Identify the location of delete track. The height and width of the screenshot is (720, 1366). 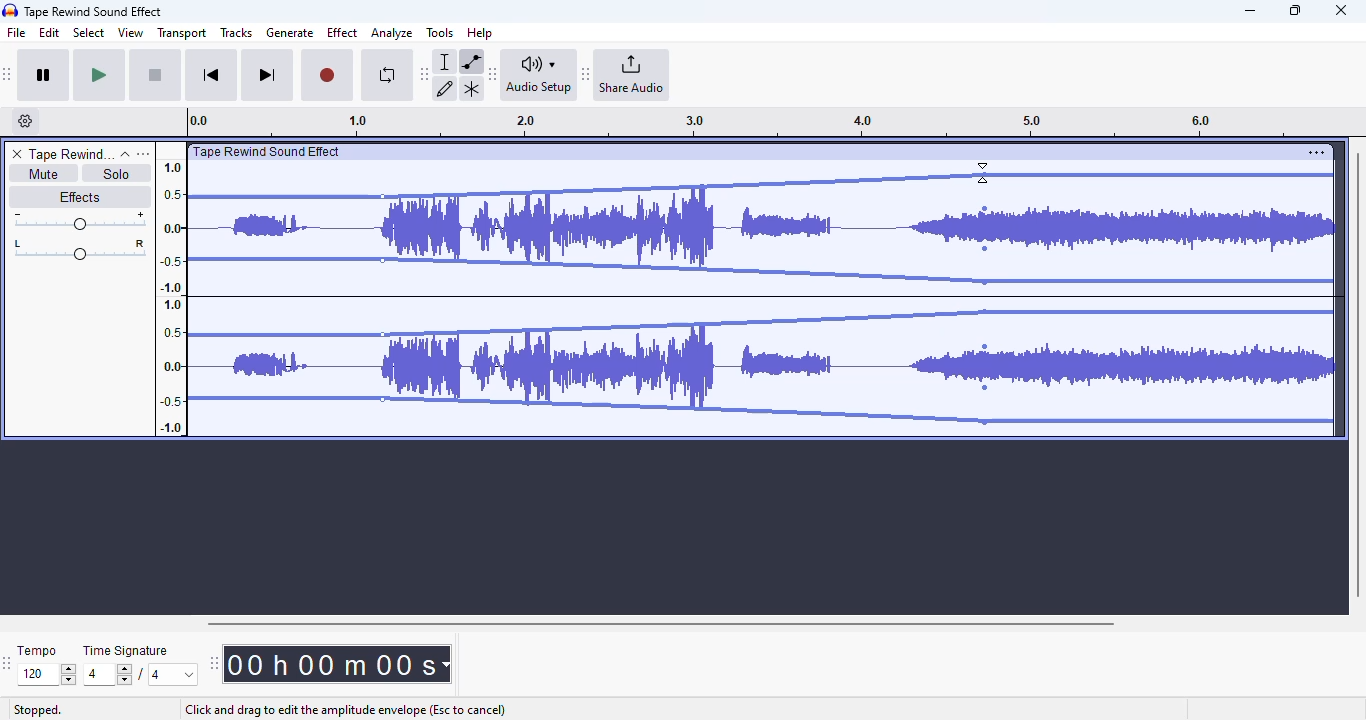
(17, 154).